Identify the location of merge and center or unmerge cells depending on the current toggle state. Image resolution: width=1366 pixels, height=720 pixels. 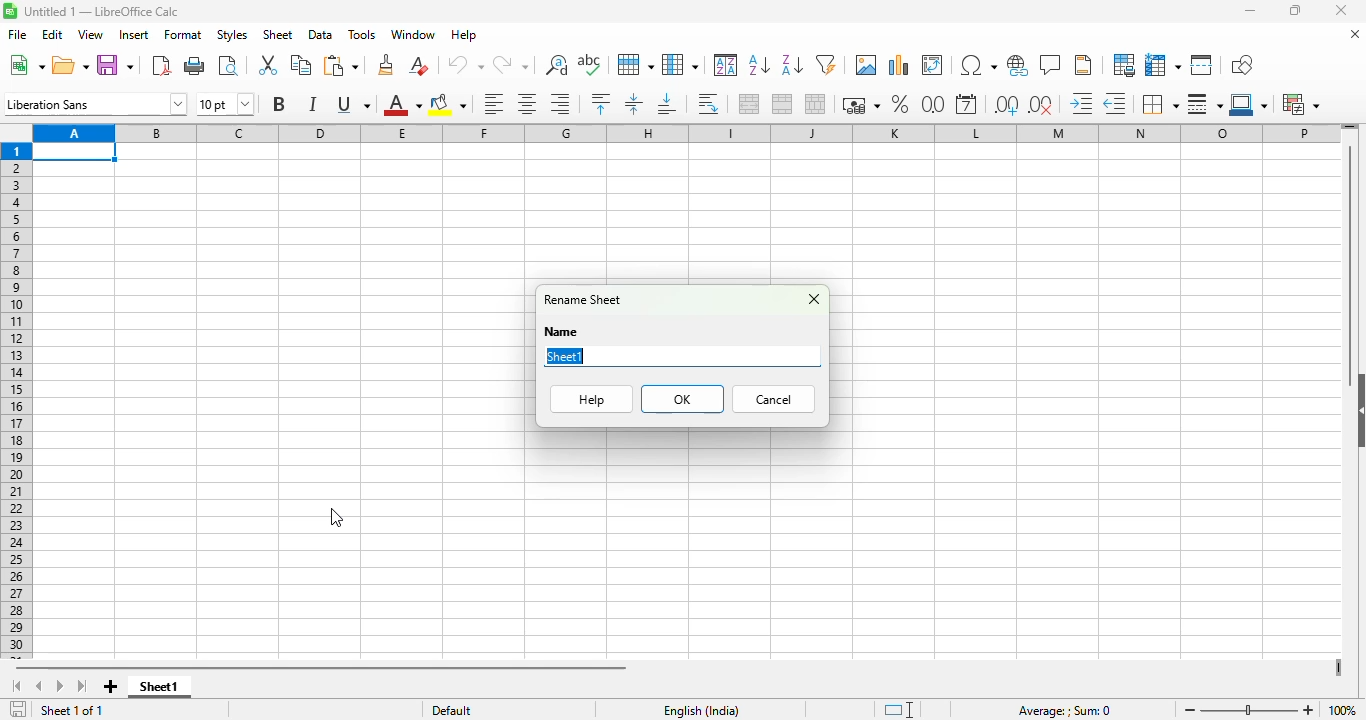
(750, 104).